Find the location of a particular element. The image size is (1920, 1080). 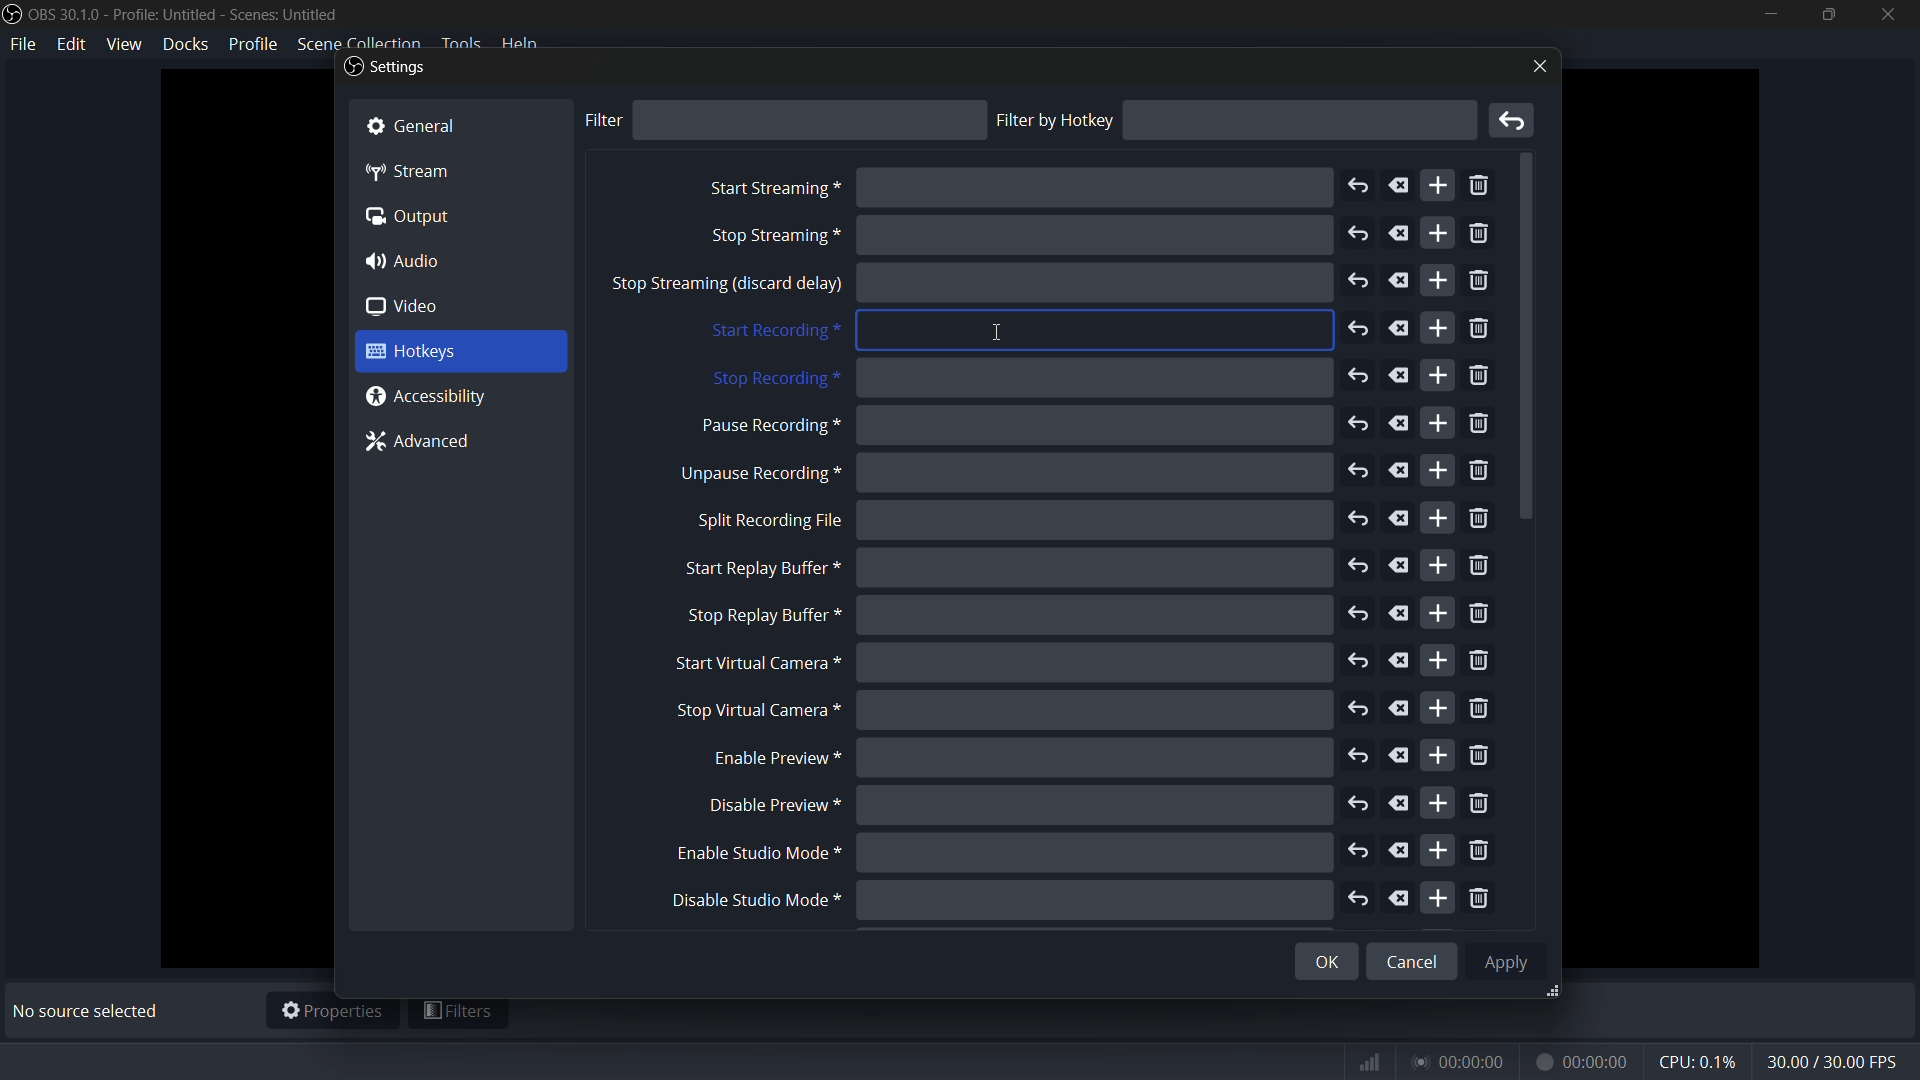

add more is located at coordinates (1437, 613).